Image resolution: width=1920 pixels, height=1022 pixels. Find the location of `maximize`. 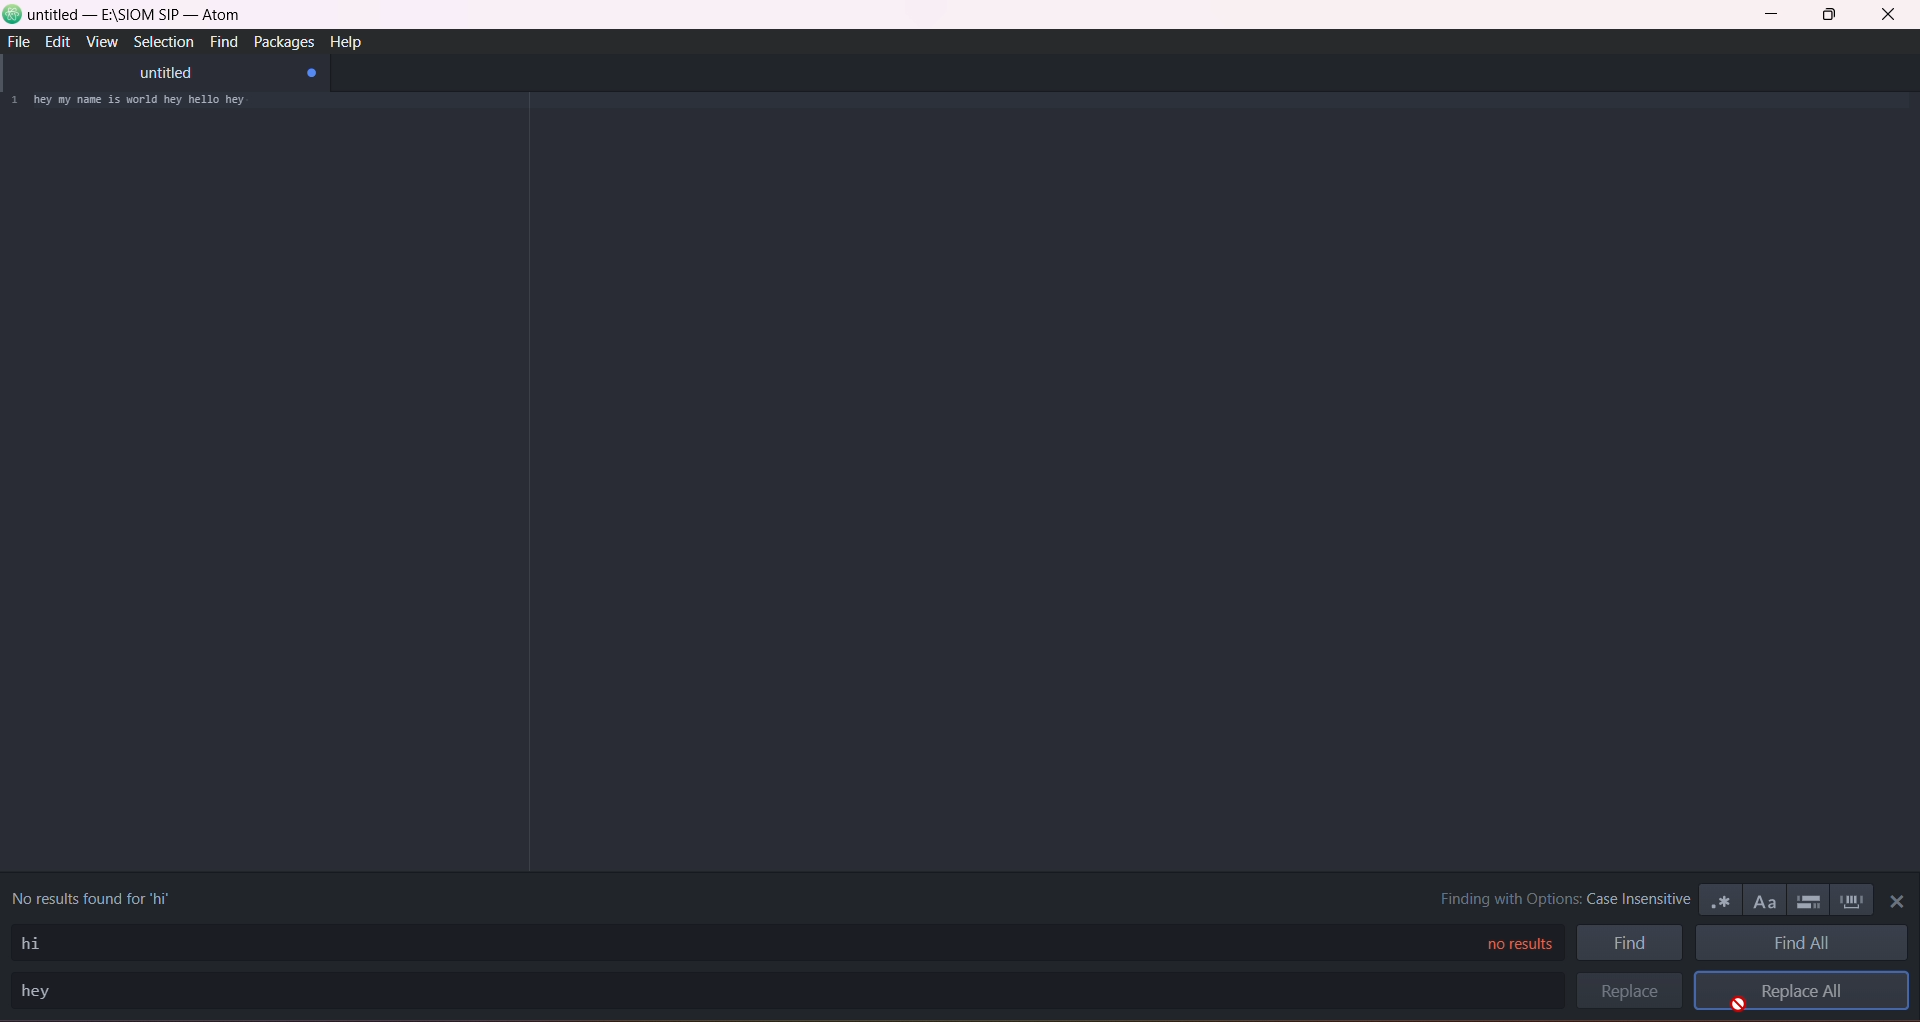

maximize is located at coordinates (1830, 16).